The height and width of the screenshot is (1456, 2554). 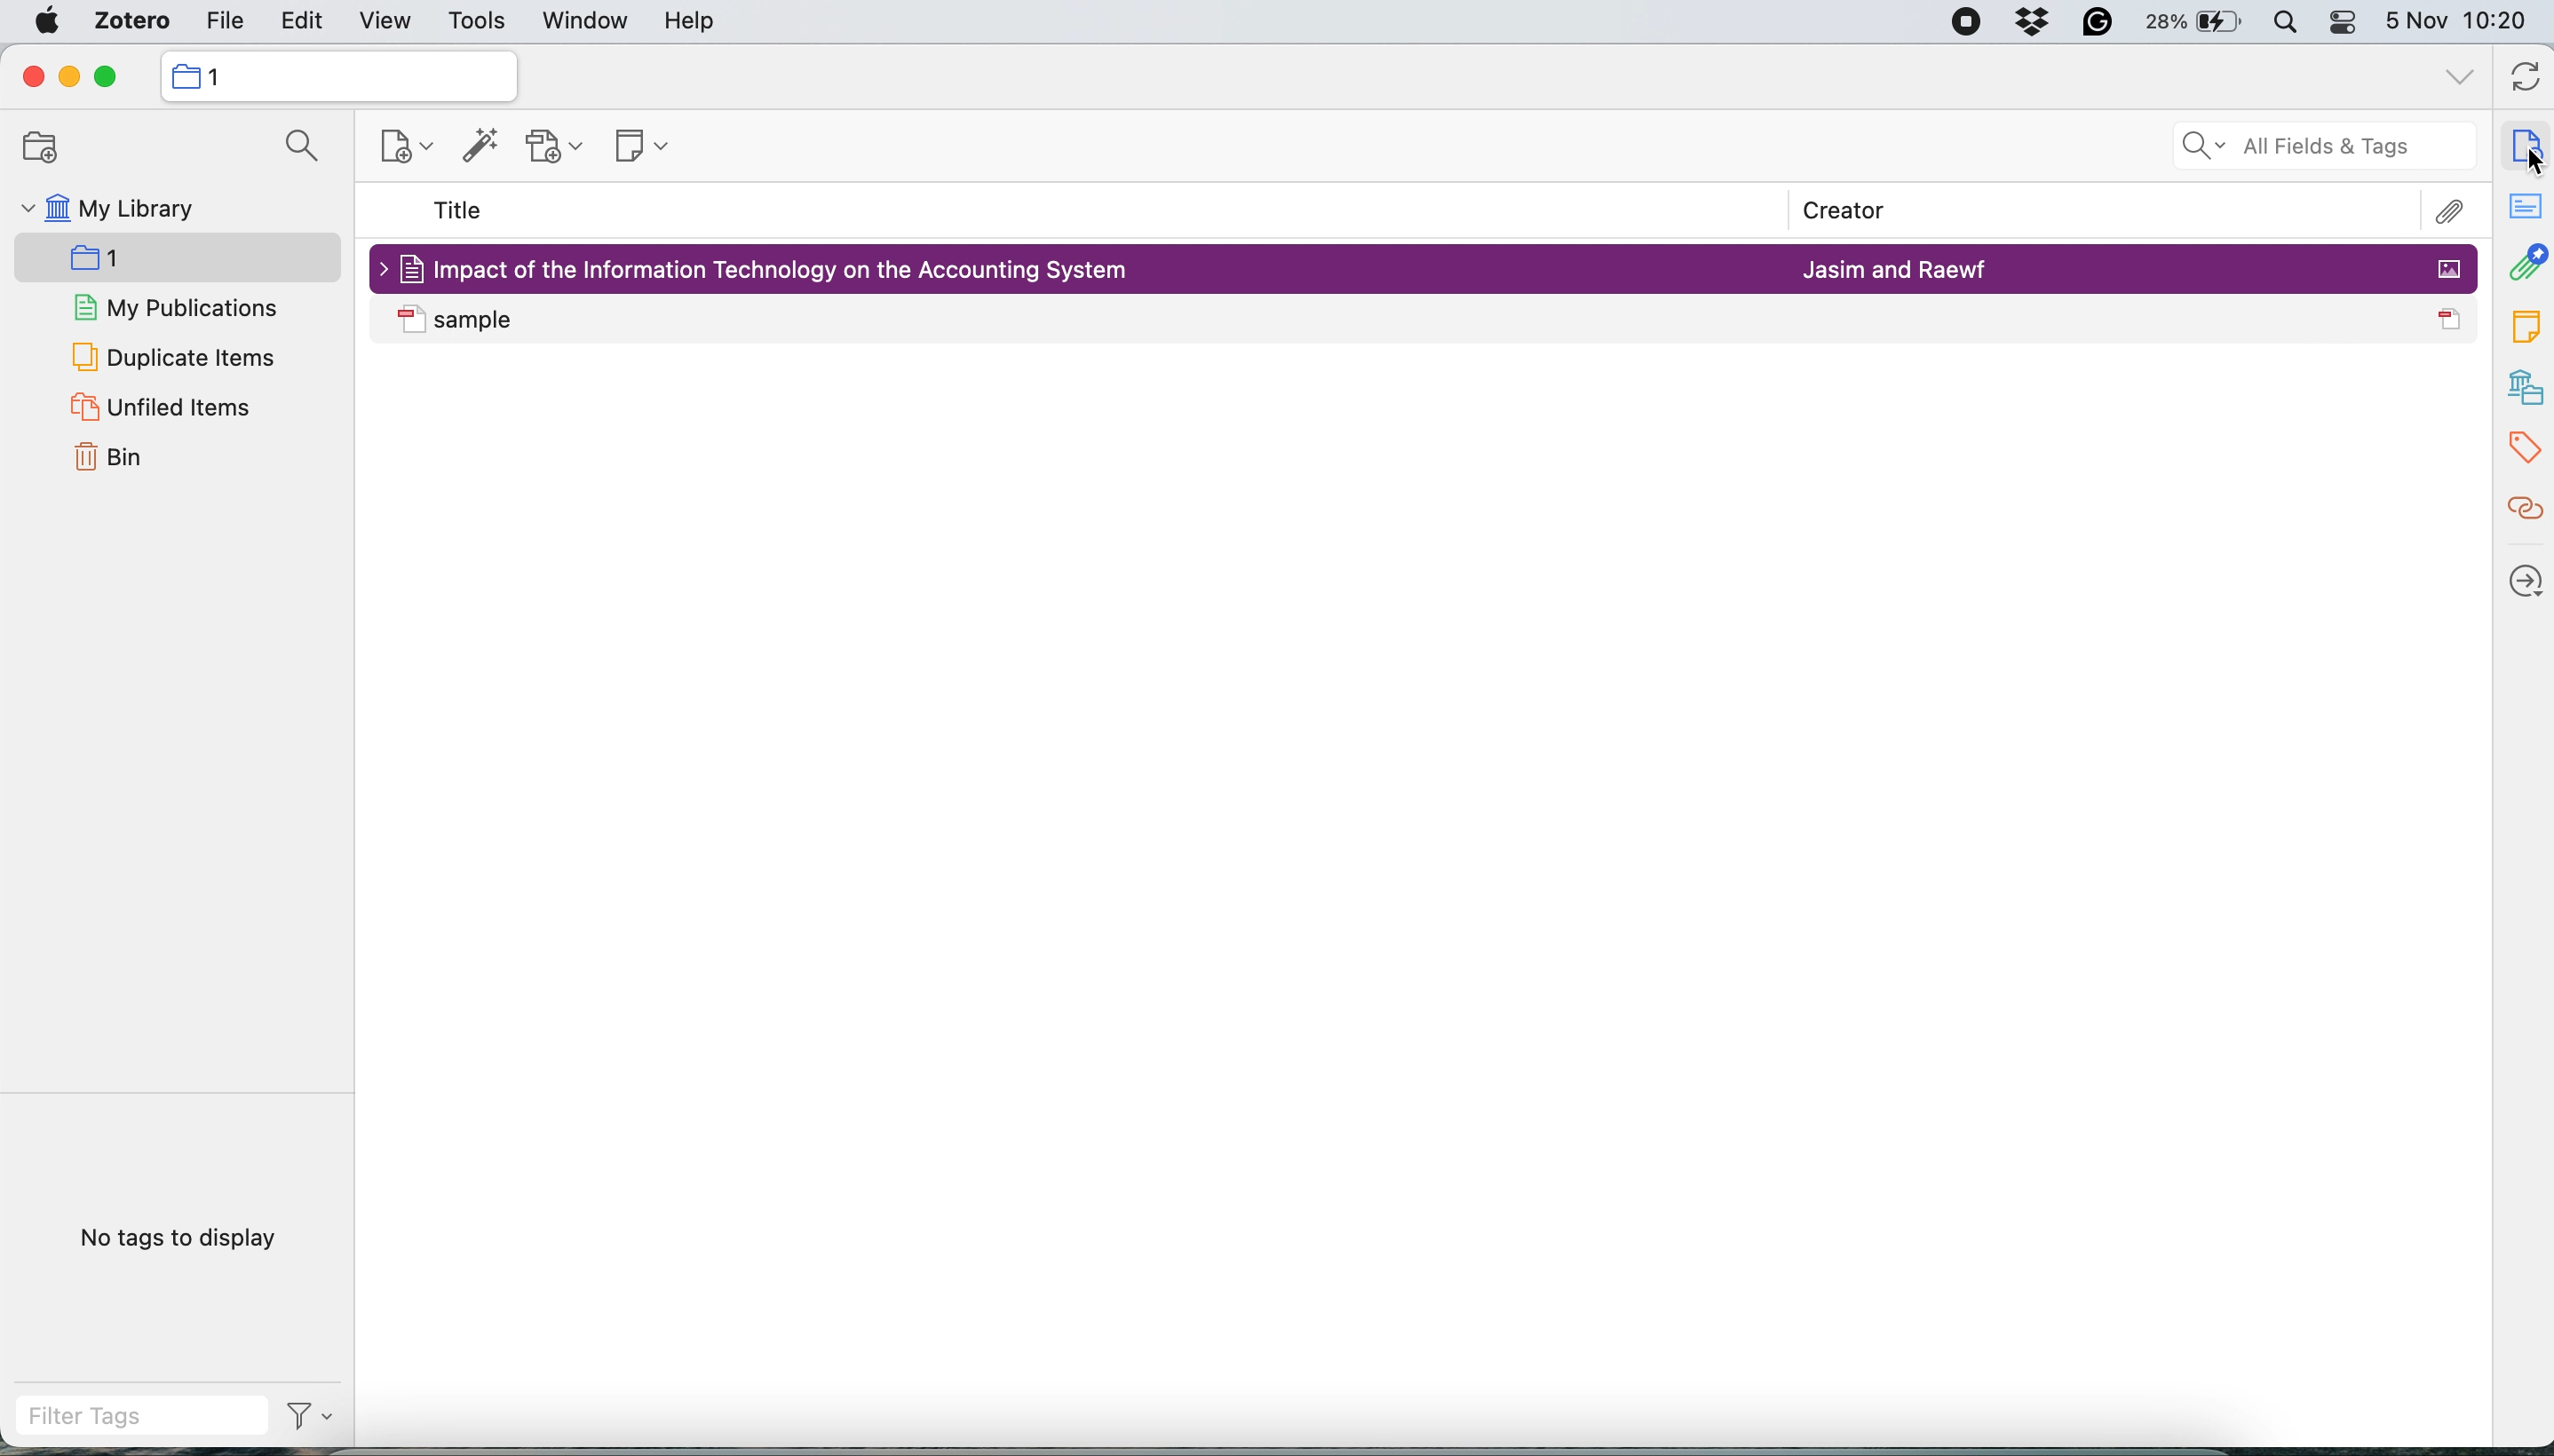 What do you see at coordinates (175, 307) in the screenshot?
I see `my publications` at bounding box center [175, 307].